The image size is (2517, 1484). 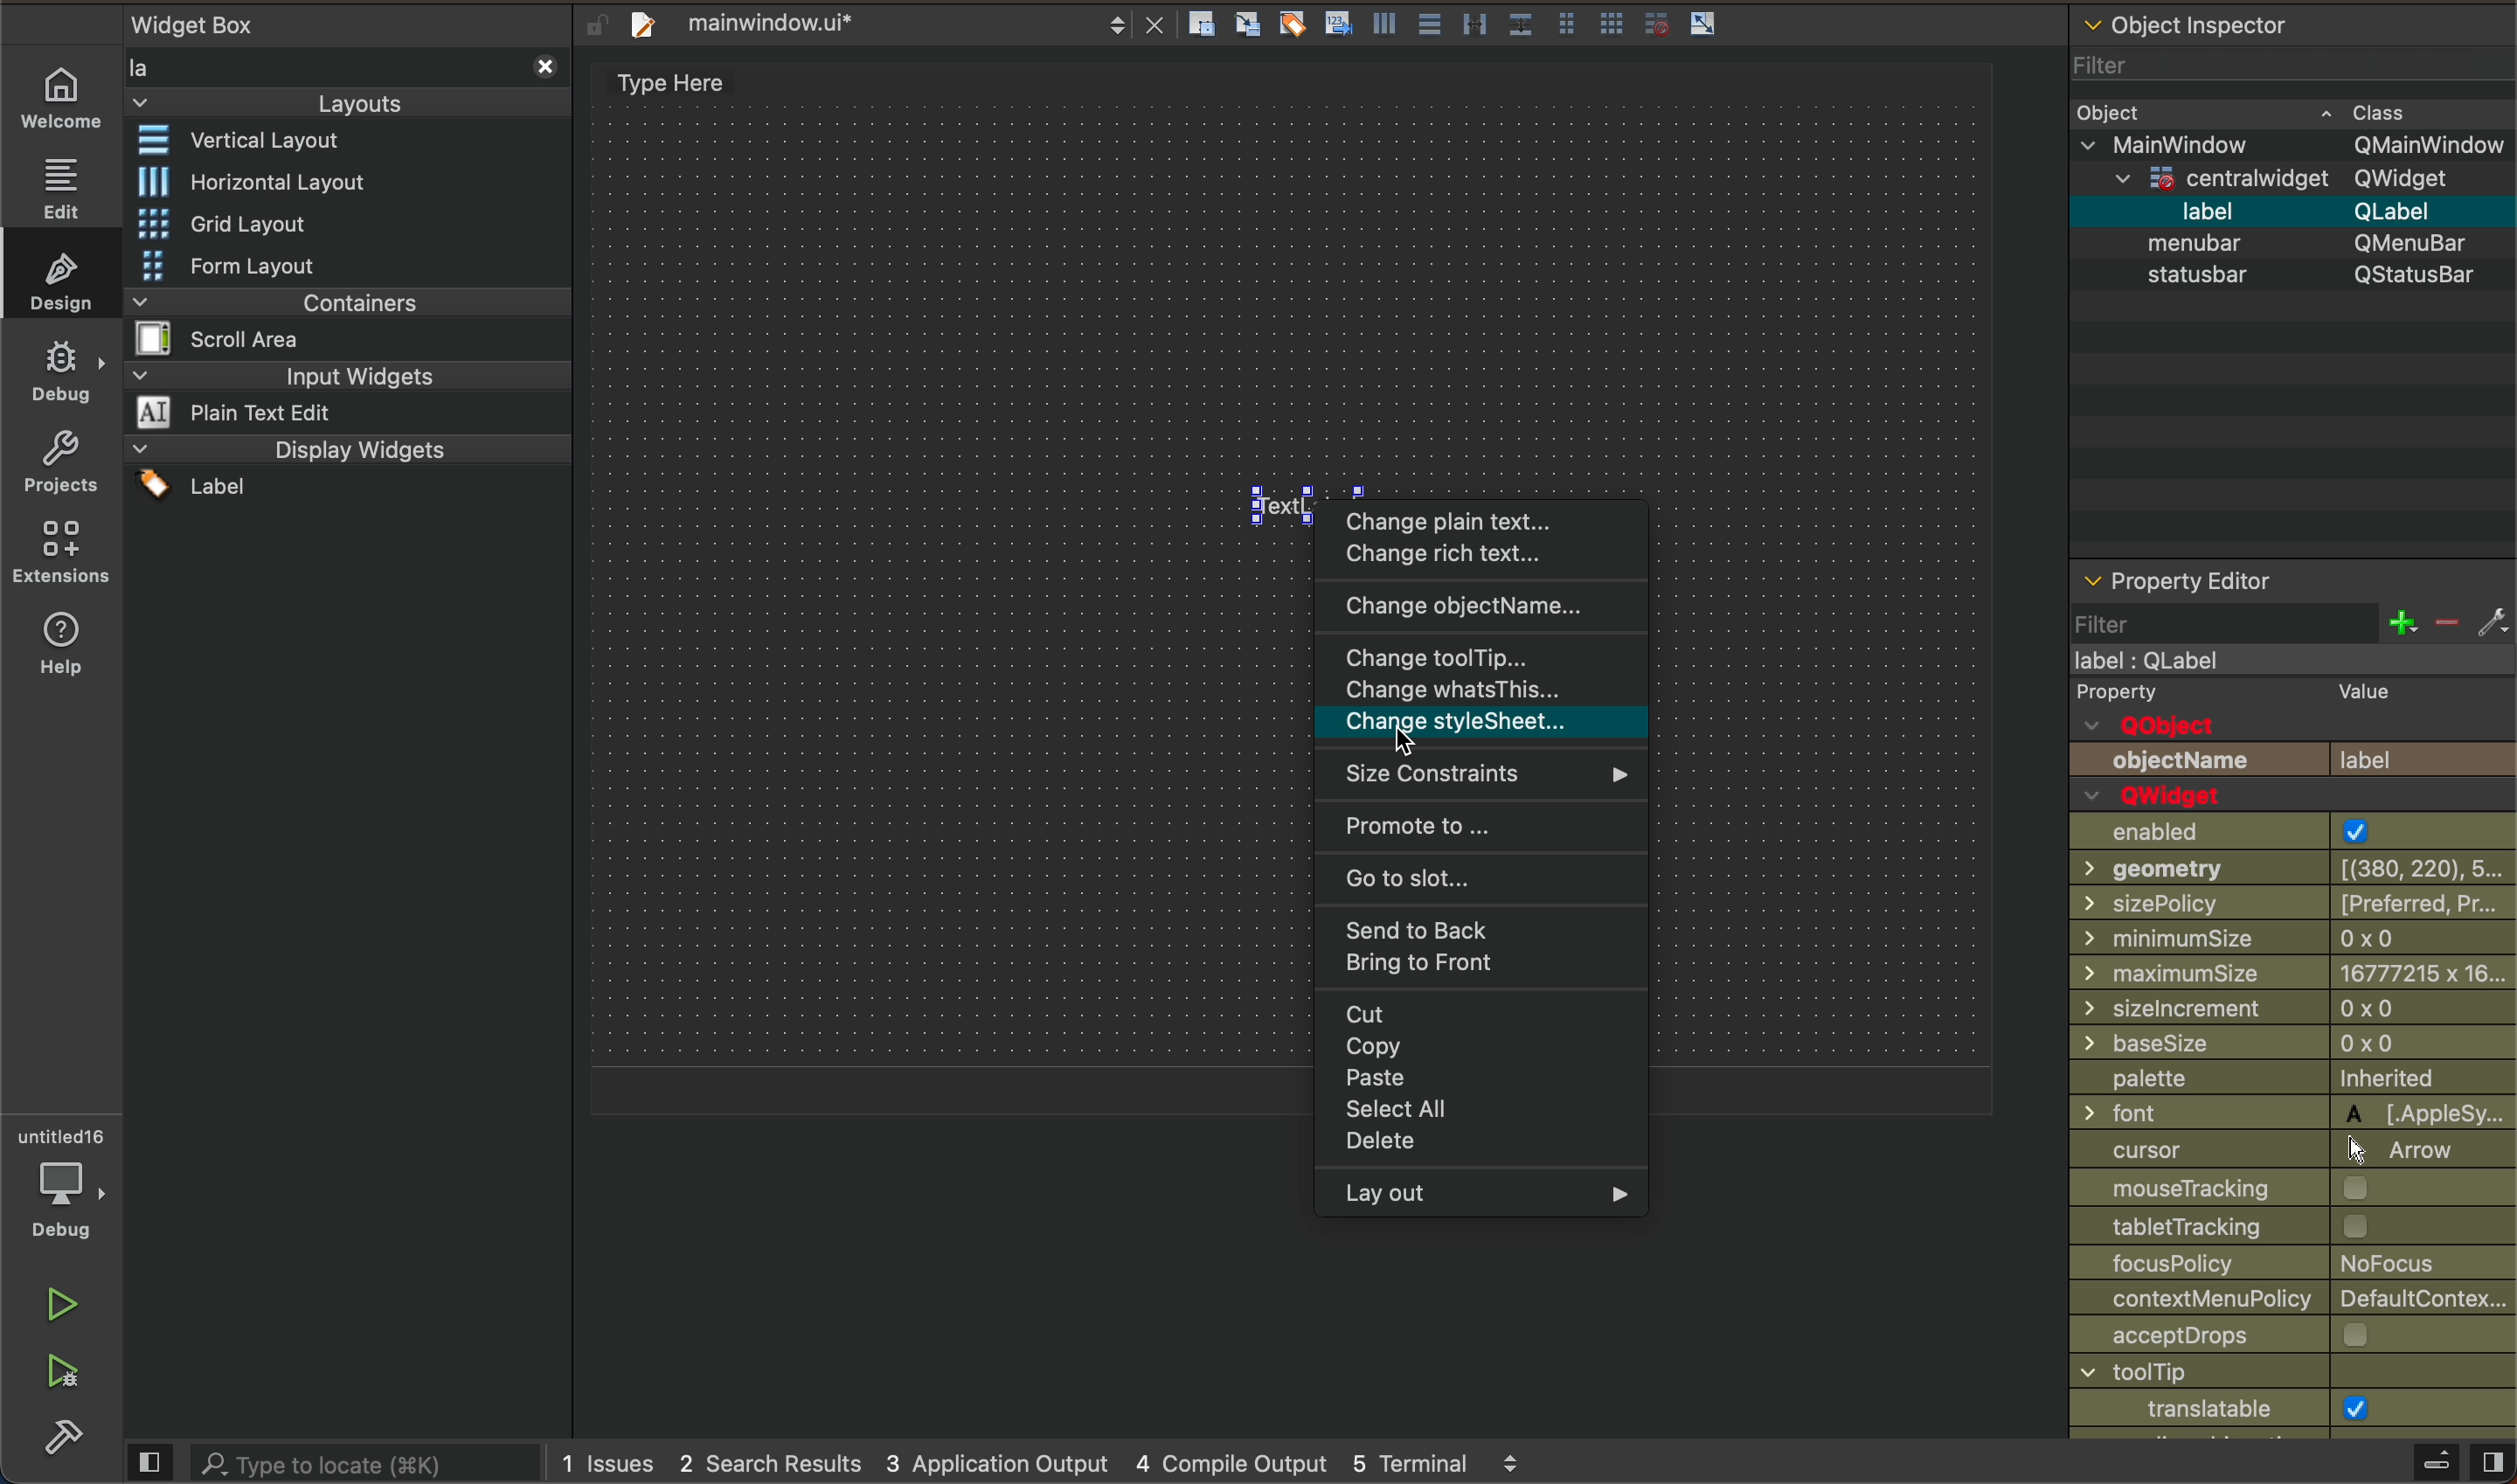 I want to click on property editor, so click(x=2192, y=575).